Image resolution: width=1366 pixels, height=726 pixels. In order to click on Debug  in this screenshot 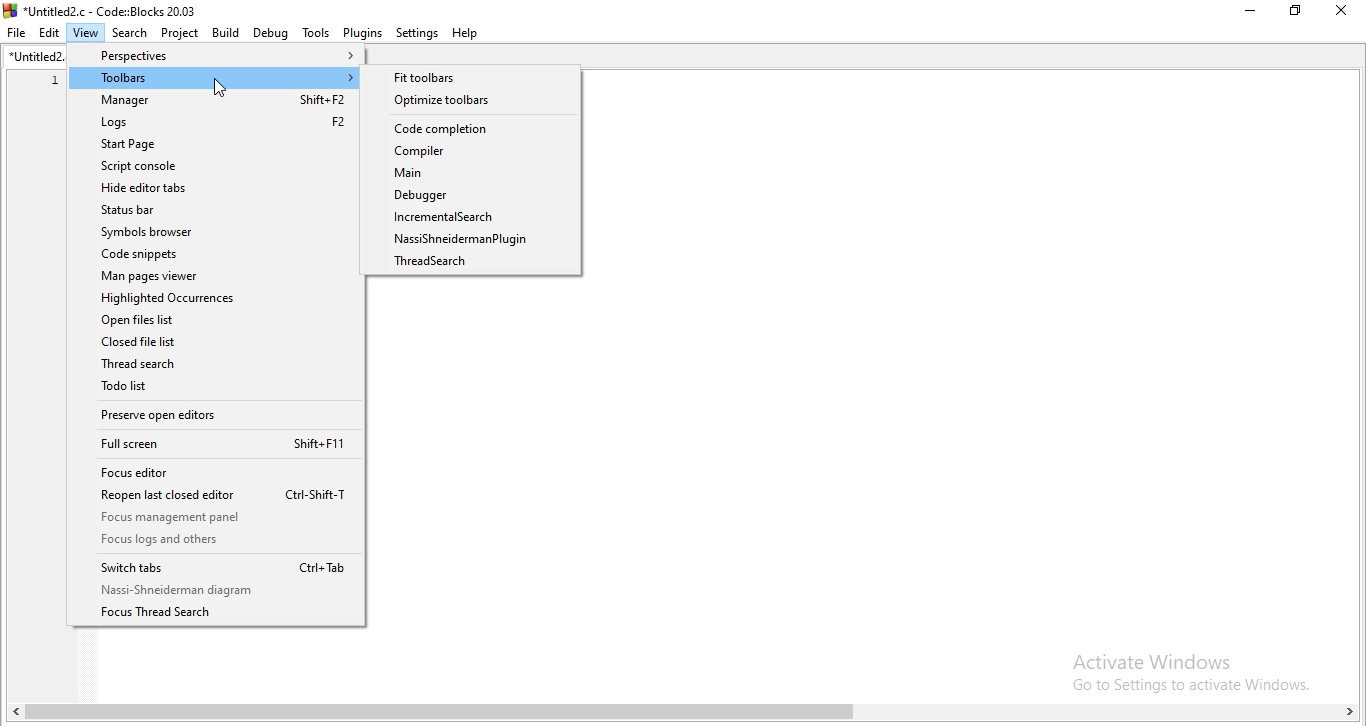, I will do `click(271, 33)`.